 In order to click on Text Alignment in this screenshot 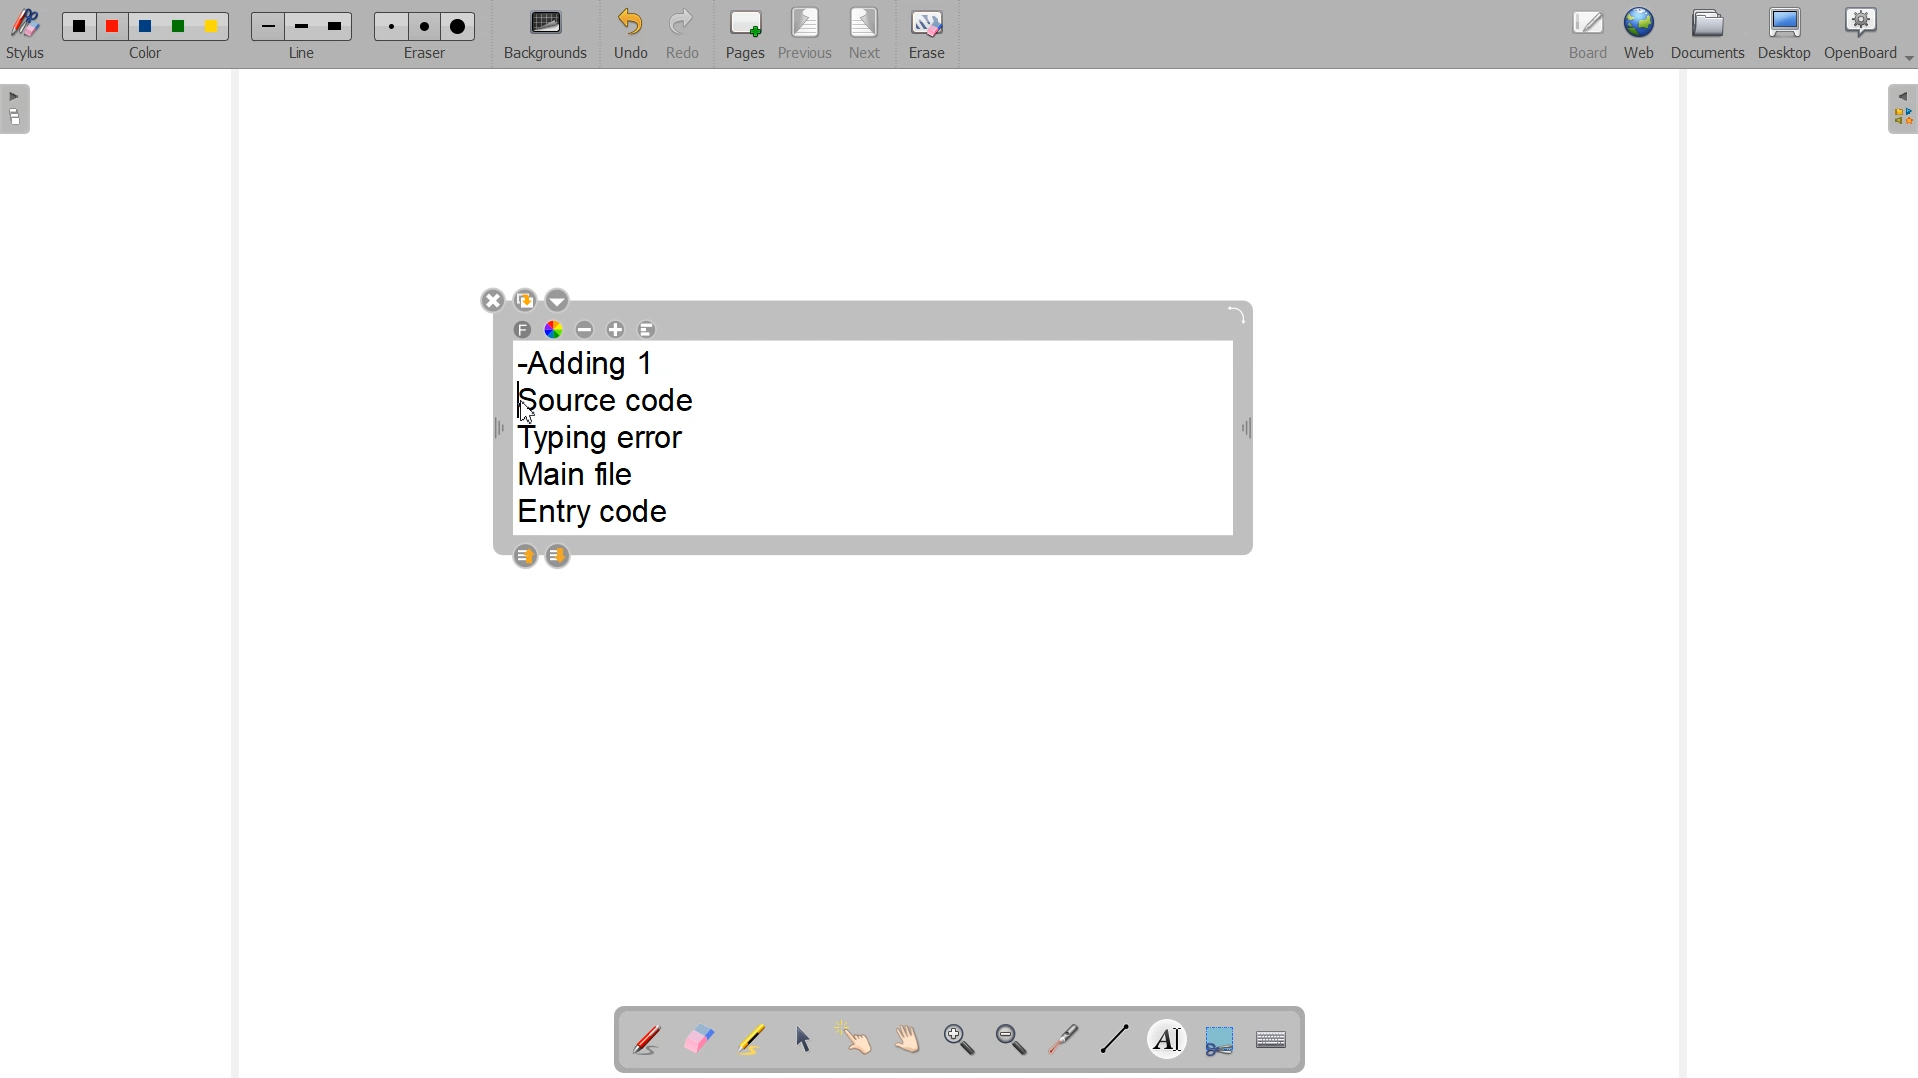, I will do `click(647, 330)`.